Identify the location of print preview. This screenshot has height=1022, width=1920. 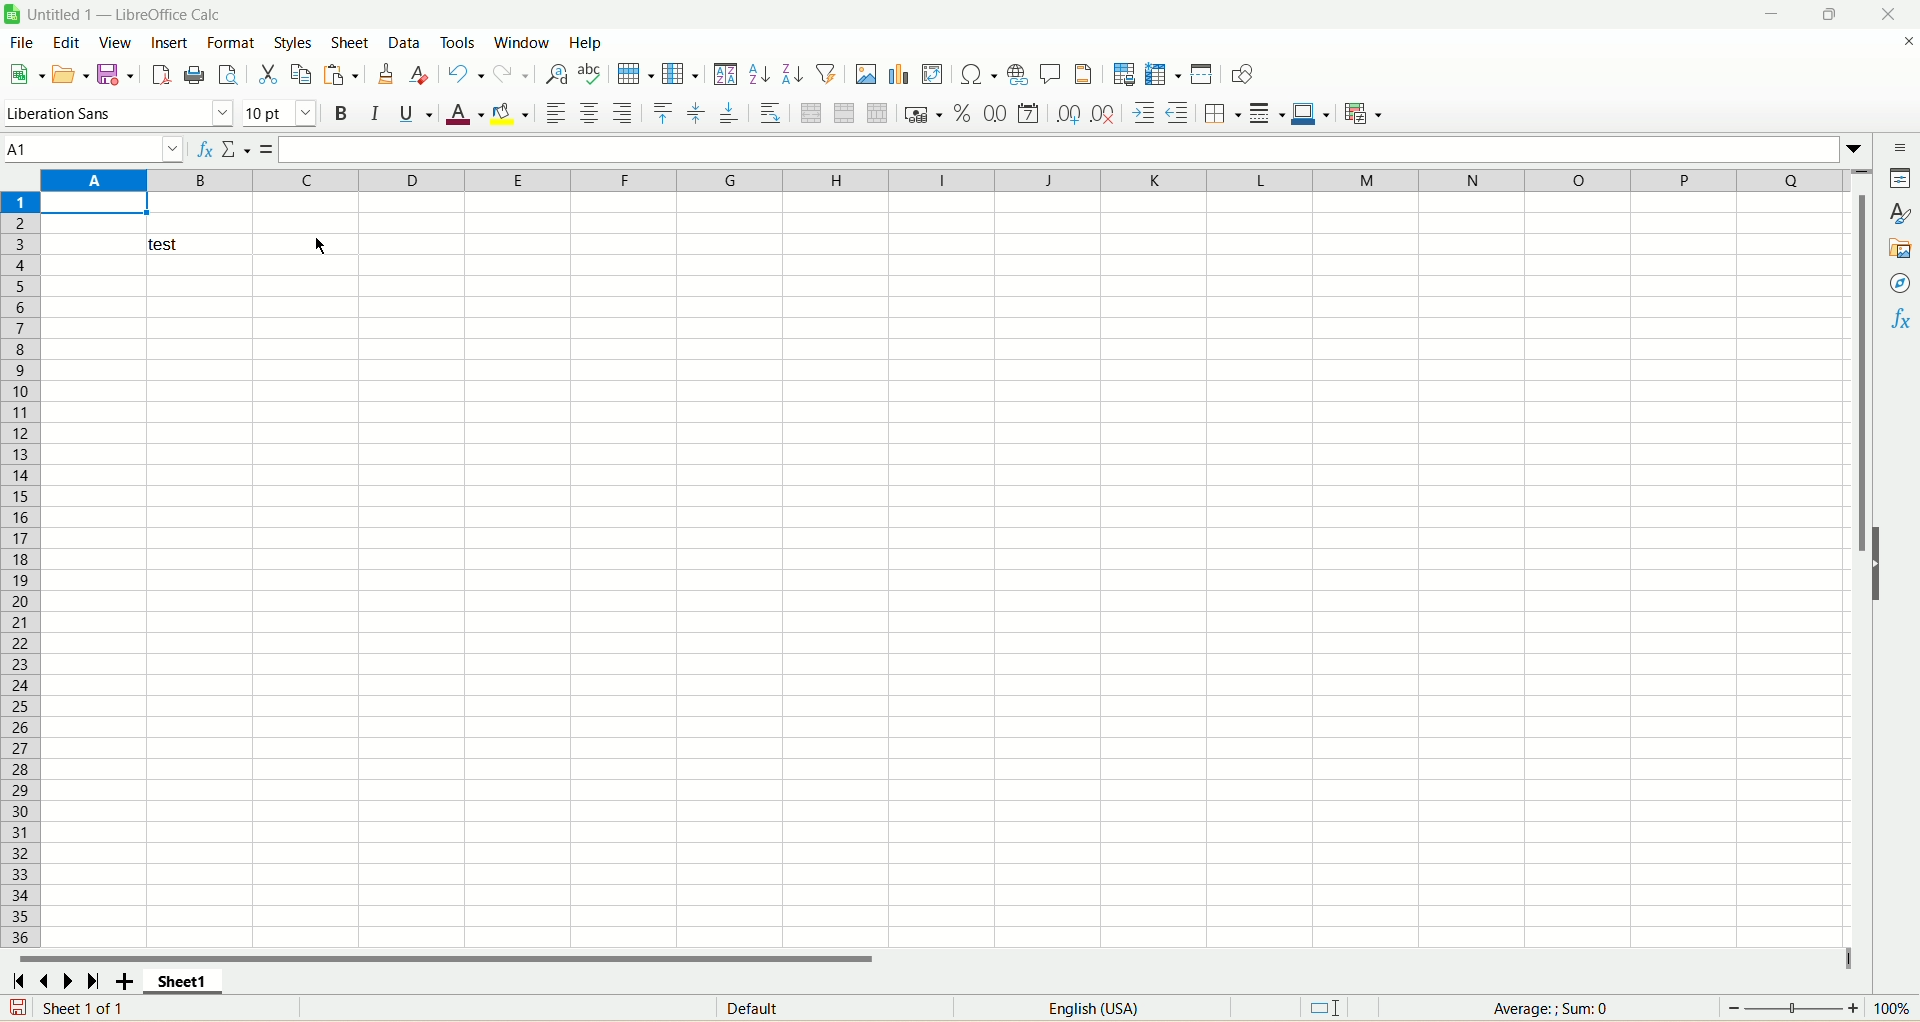
(227, 74).